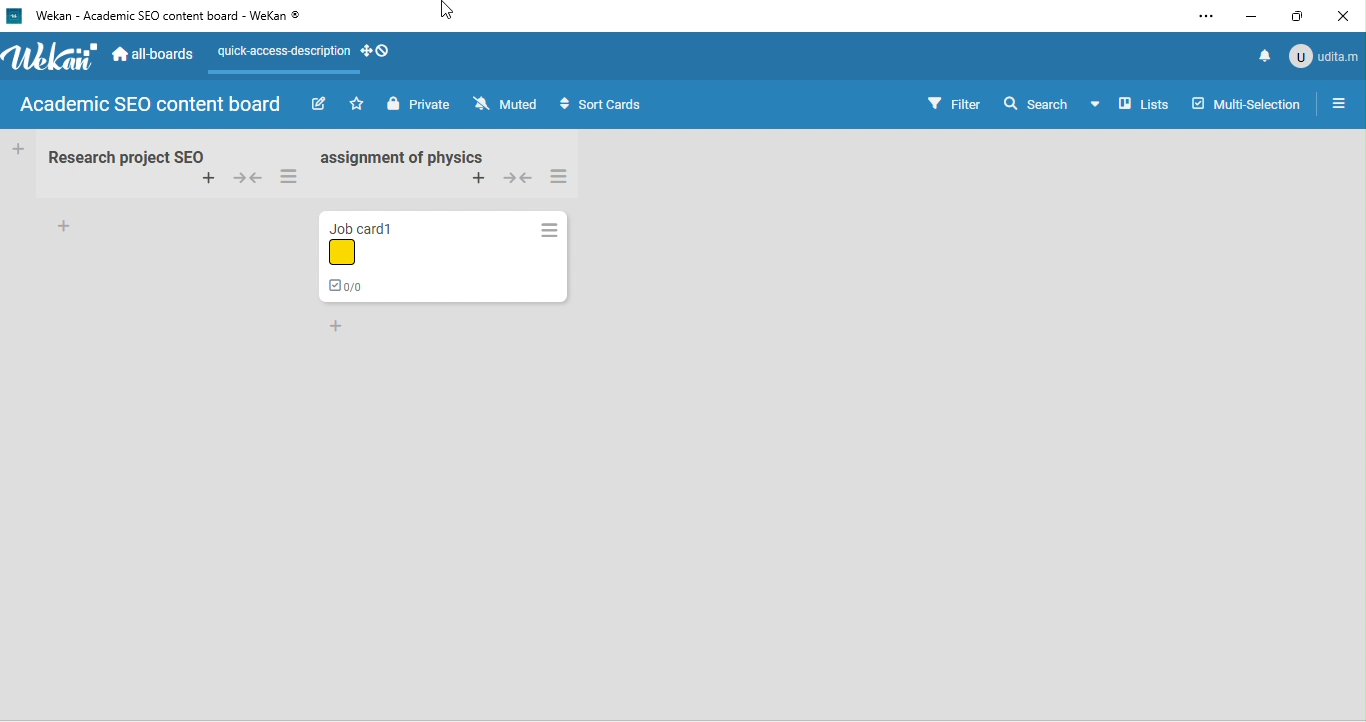 The width and height of the screenshot is (1366, 722). What do you see at coordinates (1133, 107) in the screenshot?
I see `lists` at bounding box center [1133, 107].